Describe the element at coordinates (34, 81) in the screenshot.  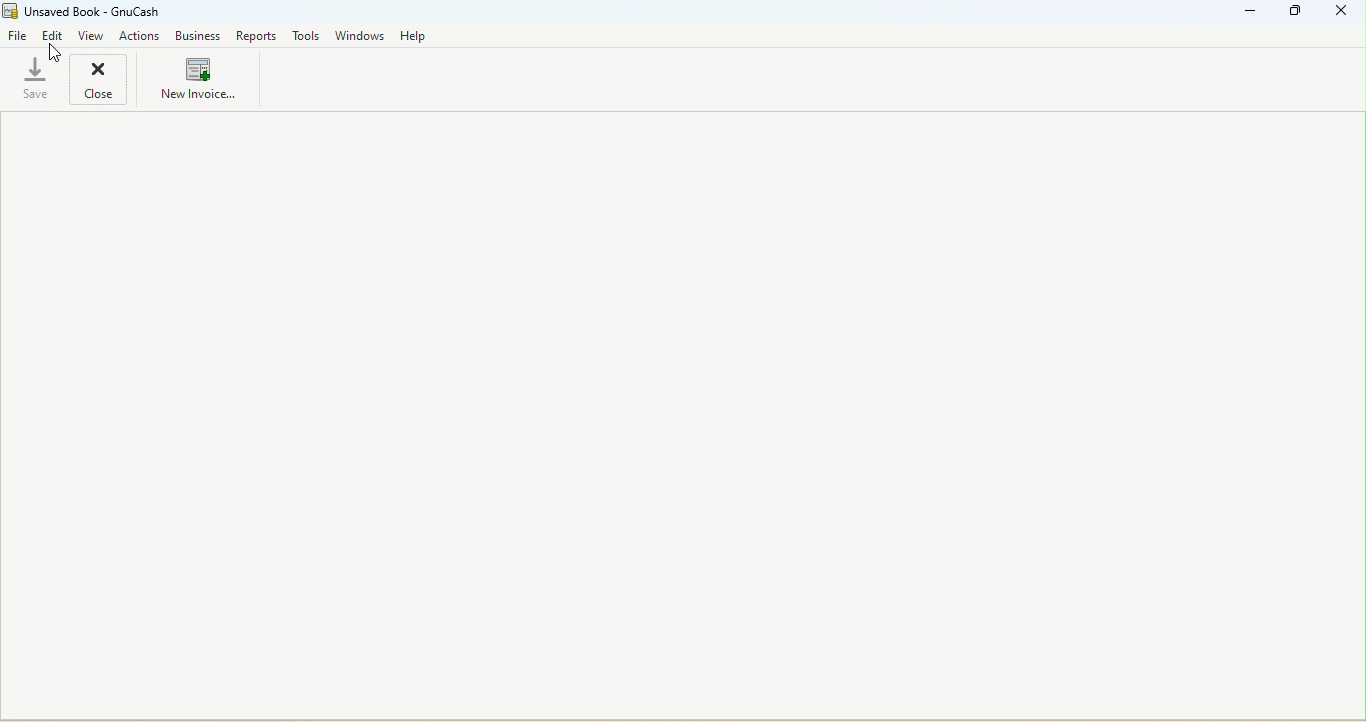
I see `Save` at that location.